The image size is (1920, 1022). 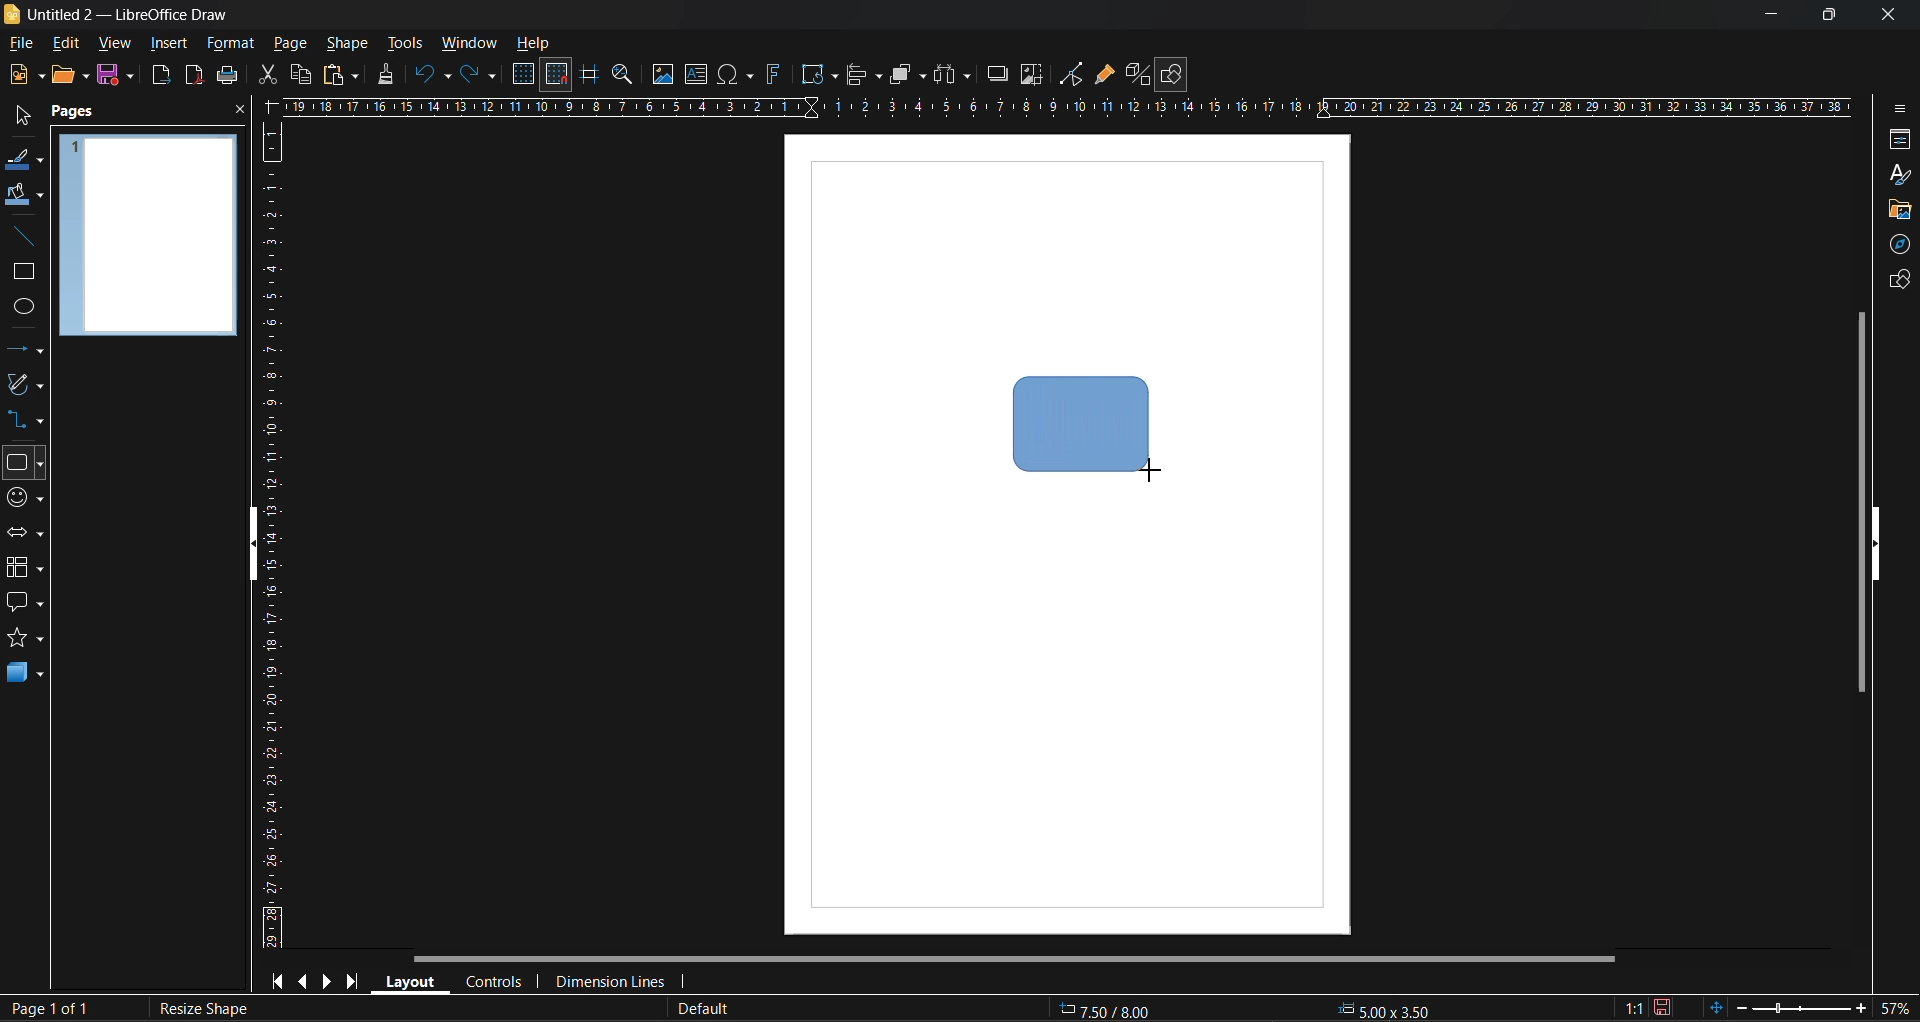 I want to click on close, so click(x=240, y=111).